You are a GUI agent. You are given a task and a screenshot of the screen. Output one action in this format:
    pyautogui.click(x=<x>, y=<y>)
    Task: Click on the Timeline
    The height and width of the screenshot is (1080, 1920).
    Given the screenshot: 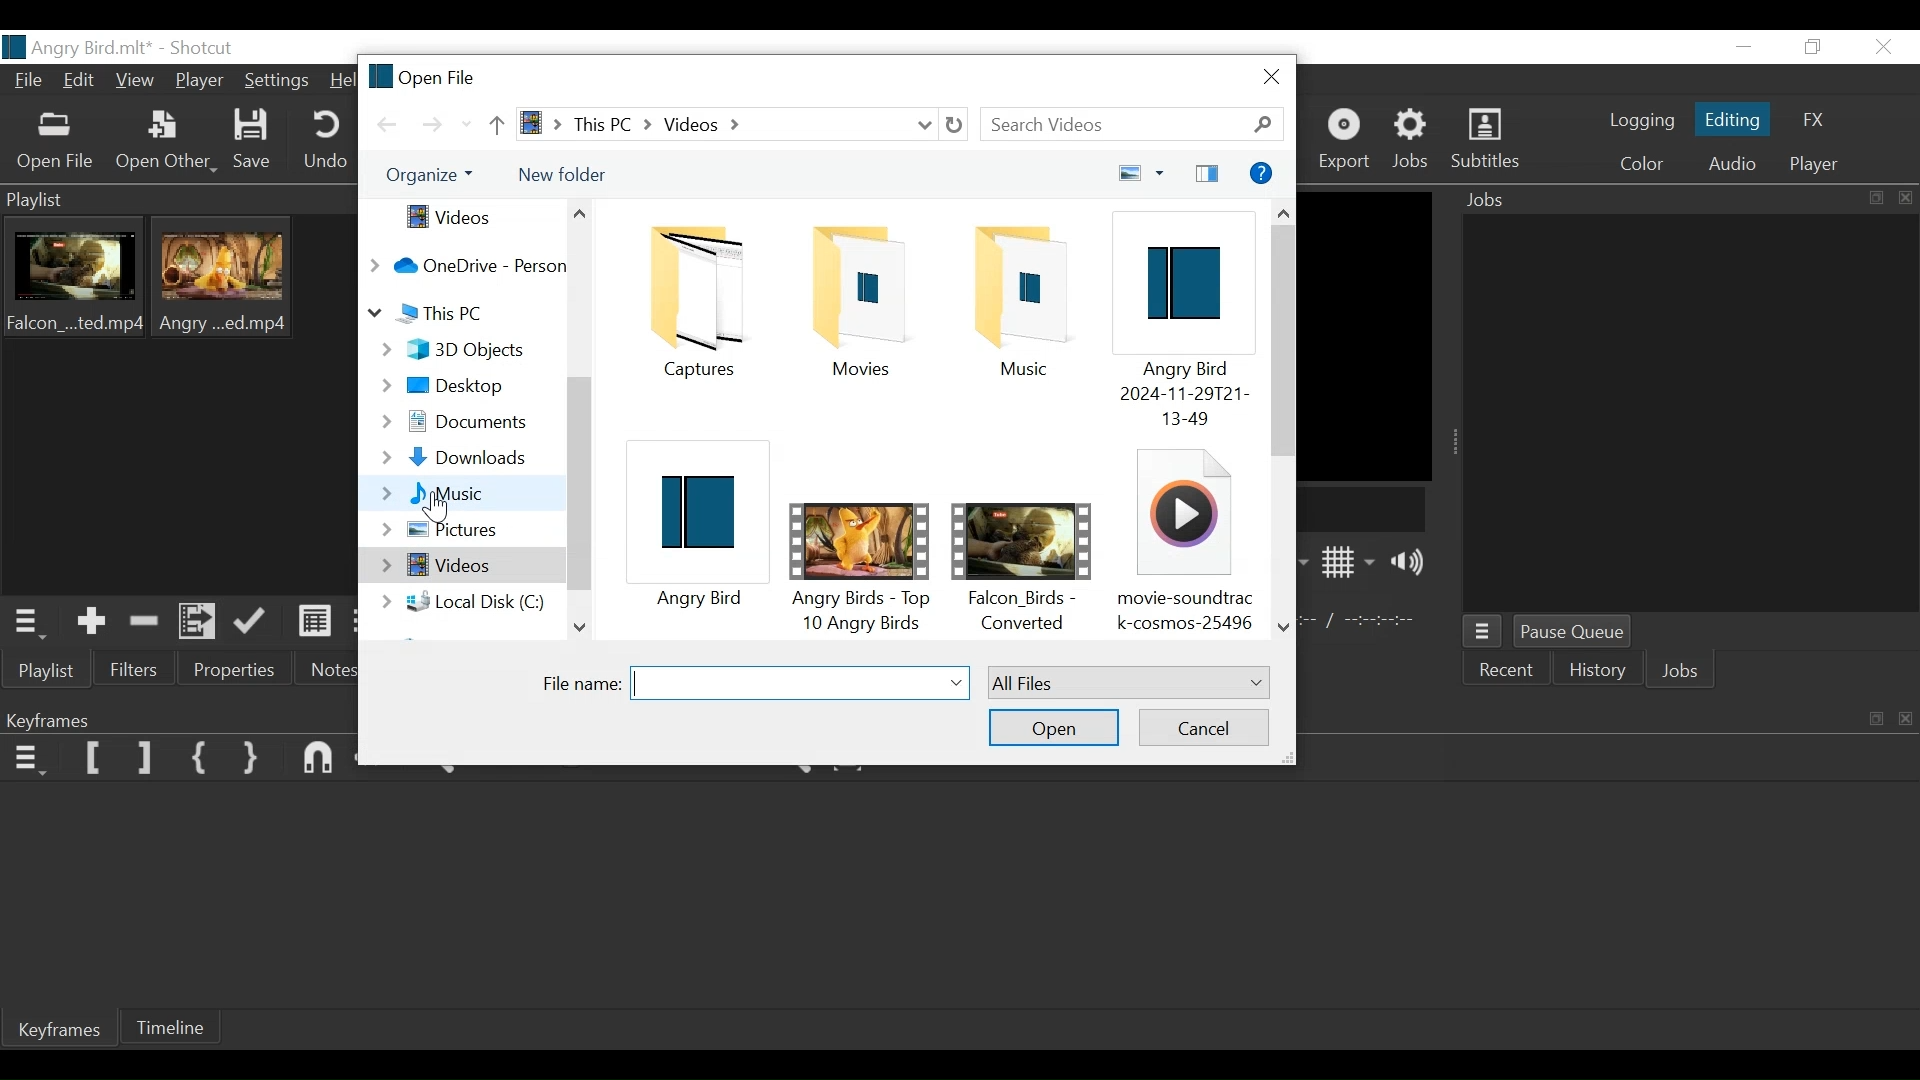 What is the action you would take?
    pyautogui.click(x=181, y=1025)
    